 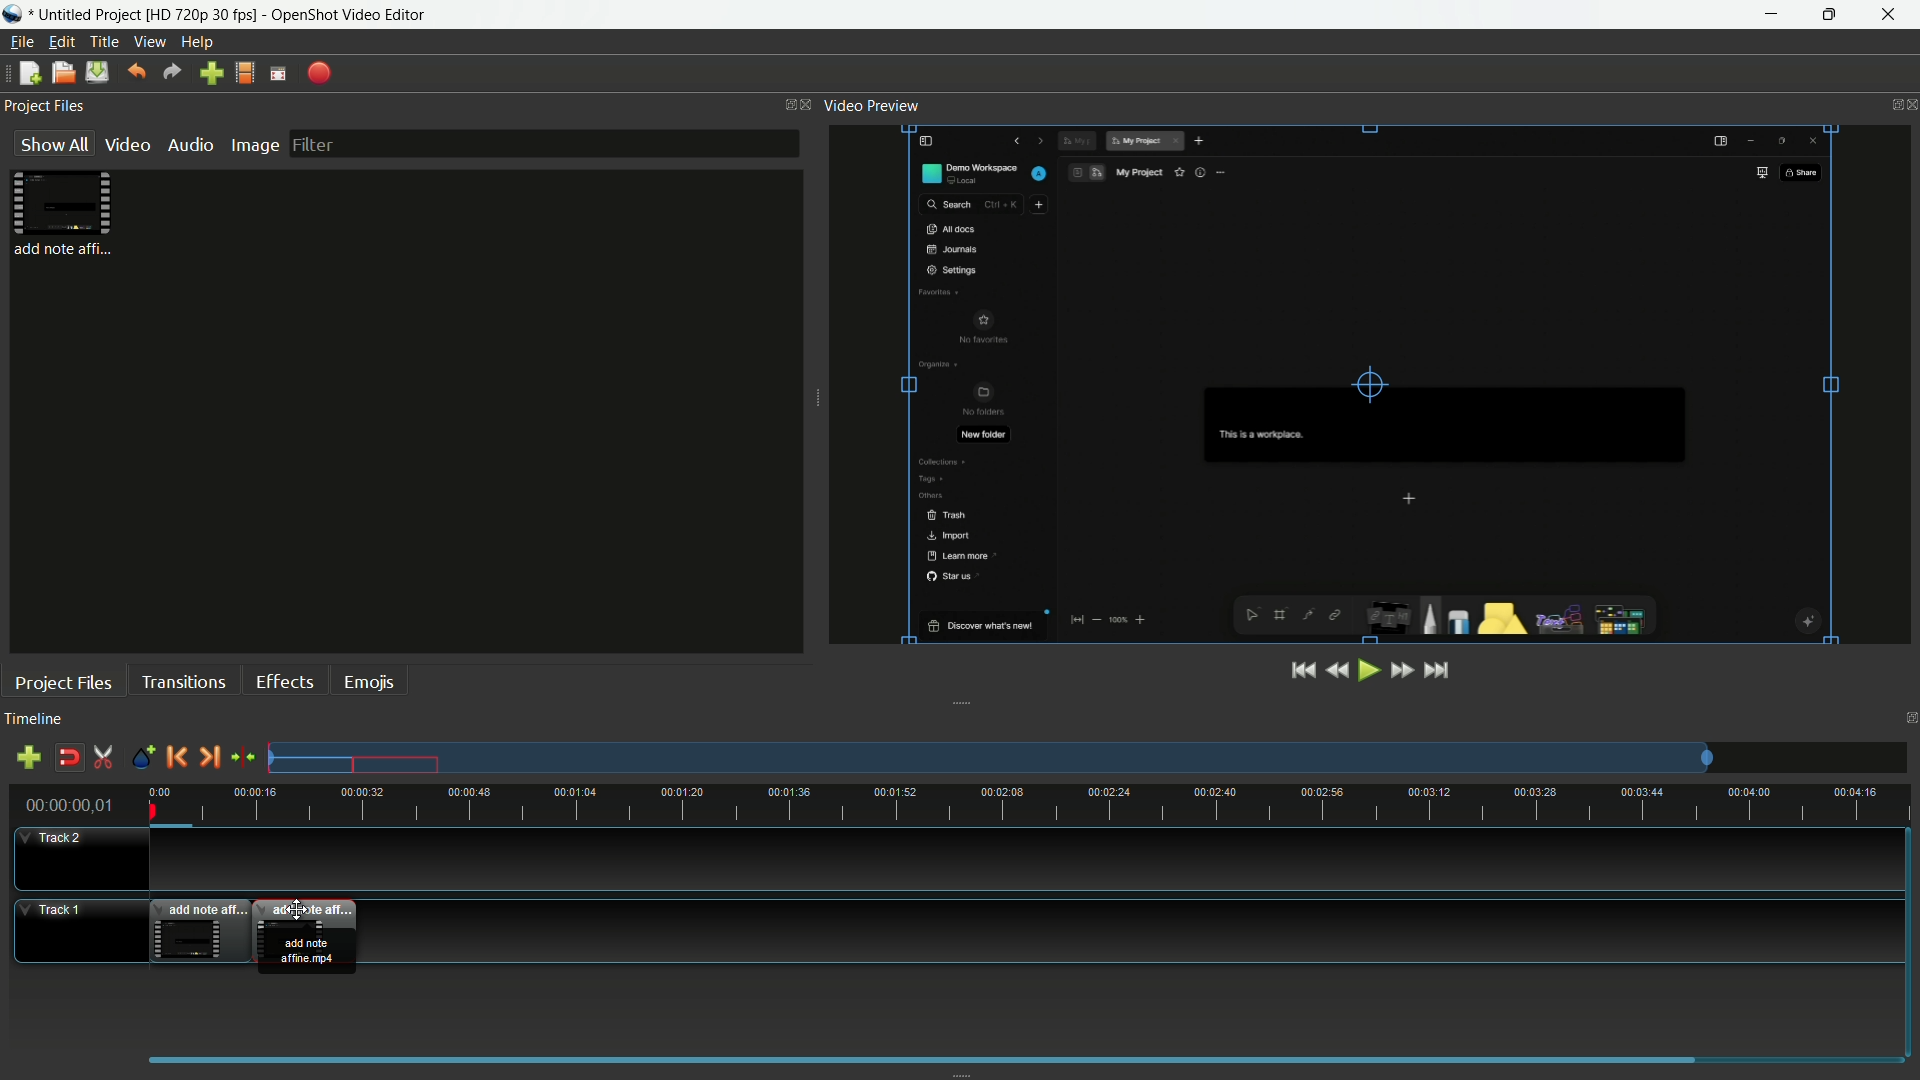 What do you see at coordinates (66, 757) in the screenshot?
I see `disable snap` at bounding box center [66, 757].